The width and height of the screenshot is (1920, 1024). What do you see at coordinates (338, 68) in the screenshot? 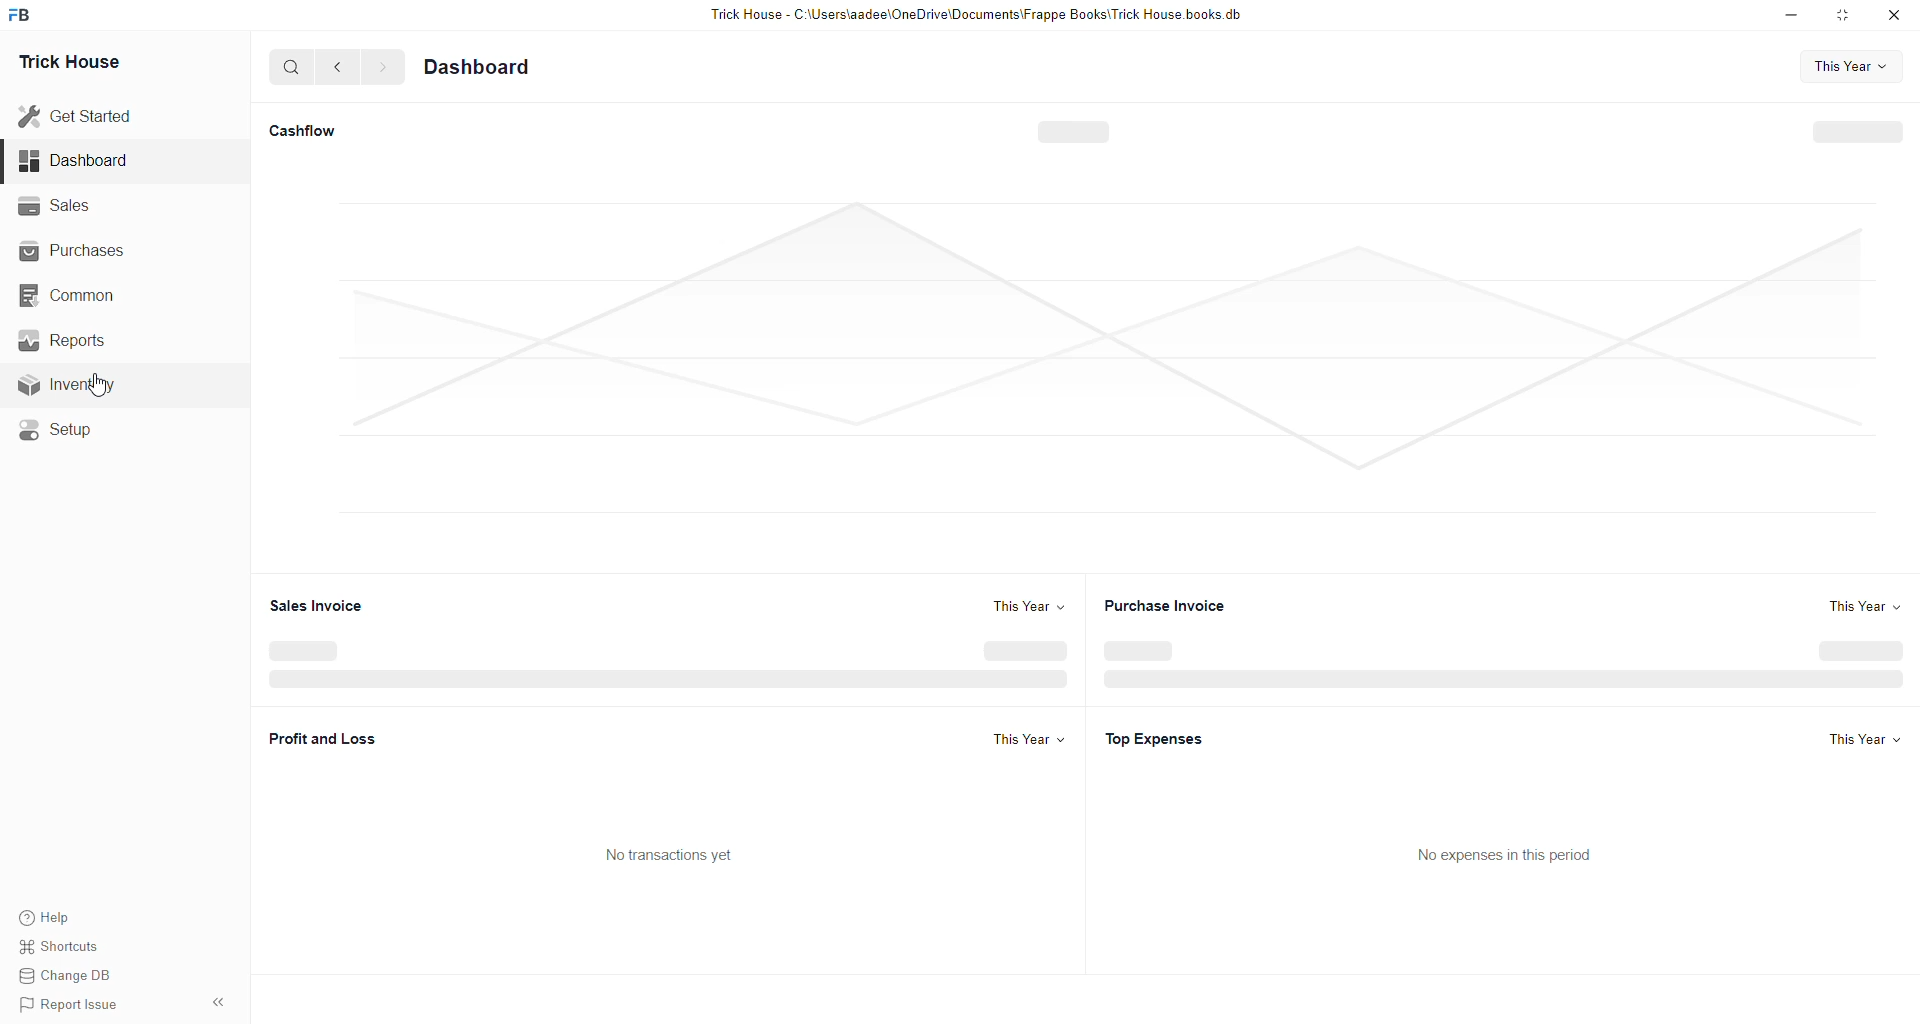
I see `Back` at bounding box center [338, 68].